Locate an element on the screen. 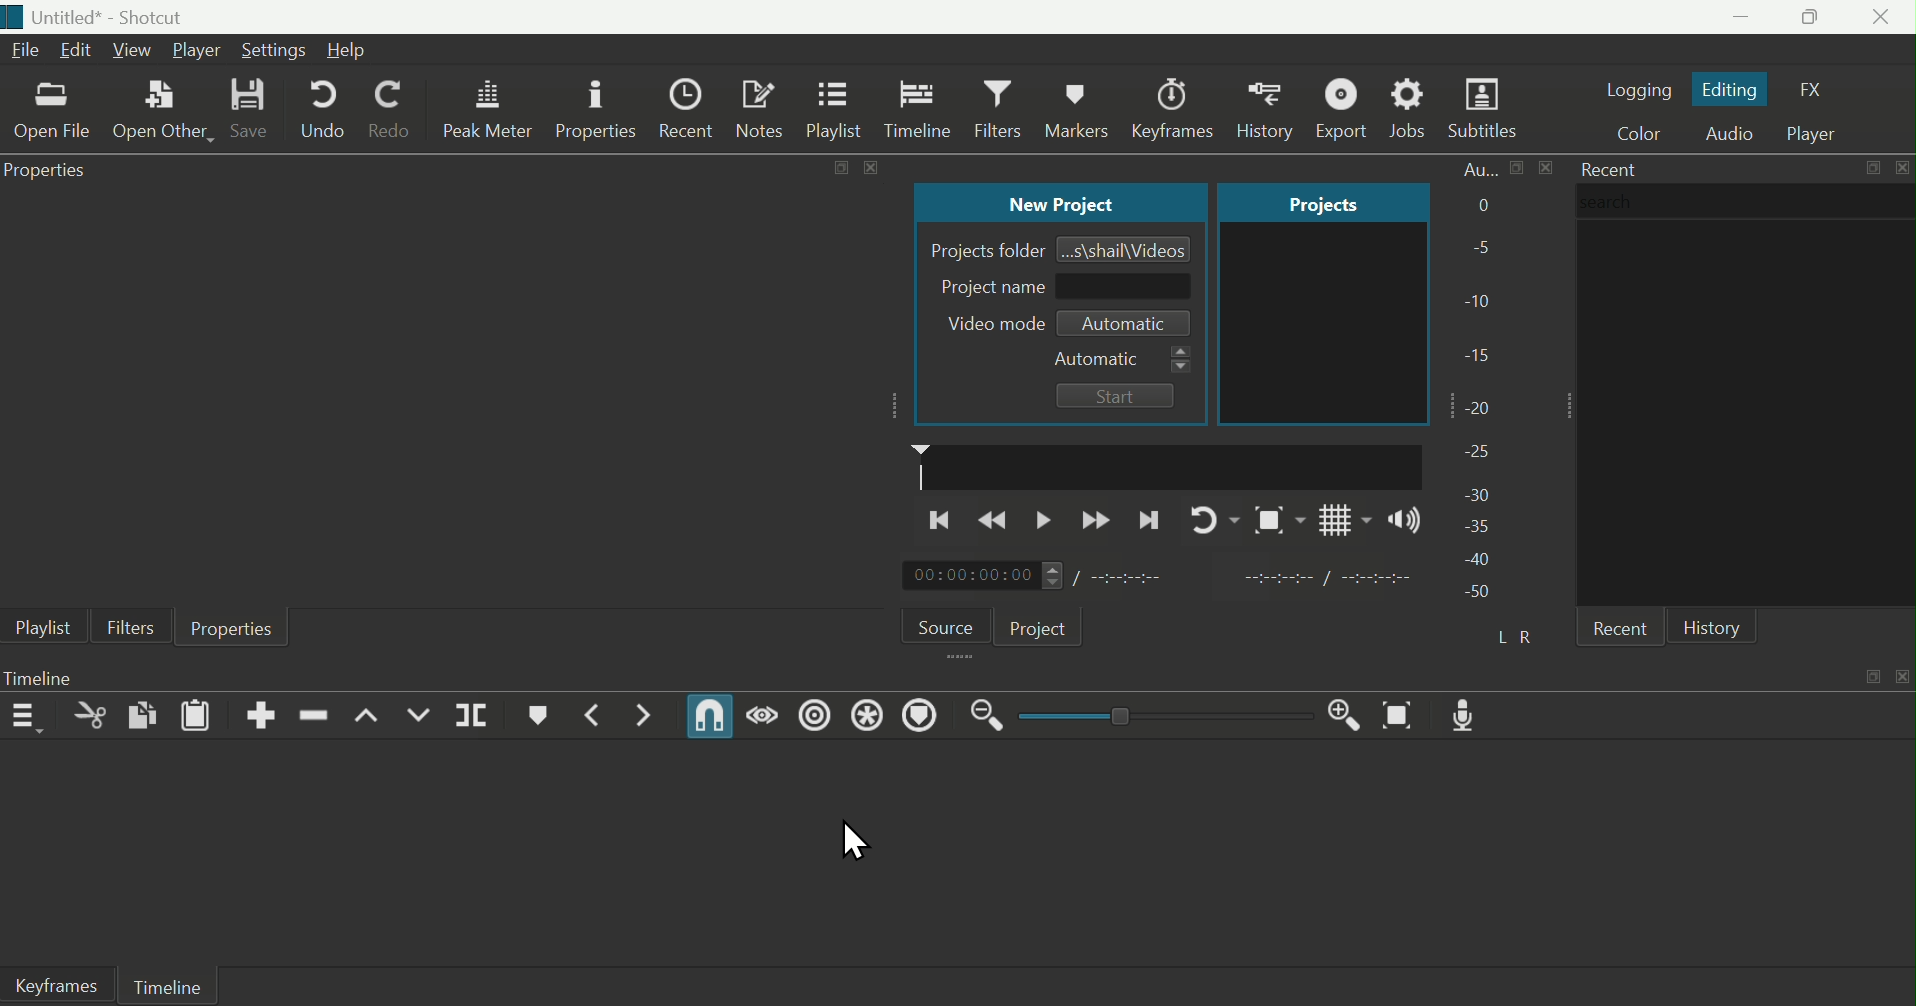 The height and width of the screenshot is (1006, 1916). -30 is located at coordinates (1481, 490).